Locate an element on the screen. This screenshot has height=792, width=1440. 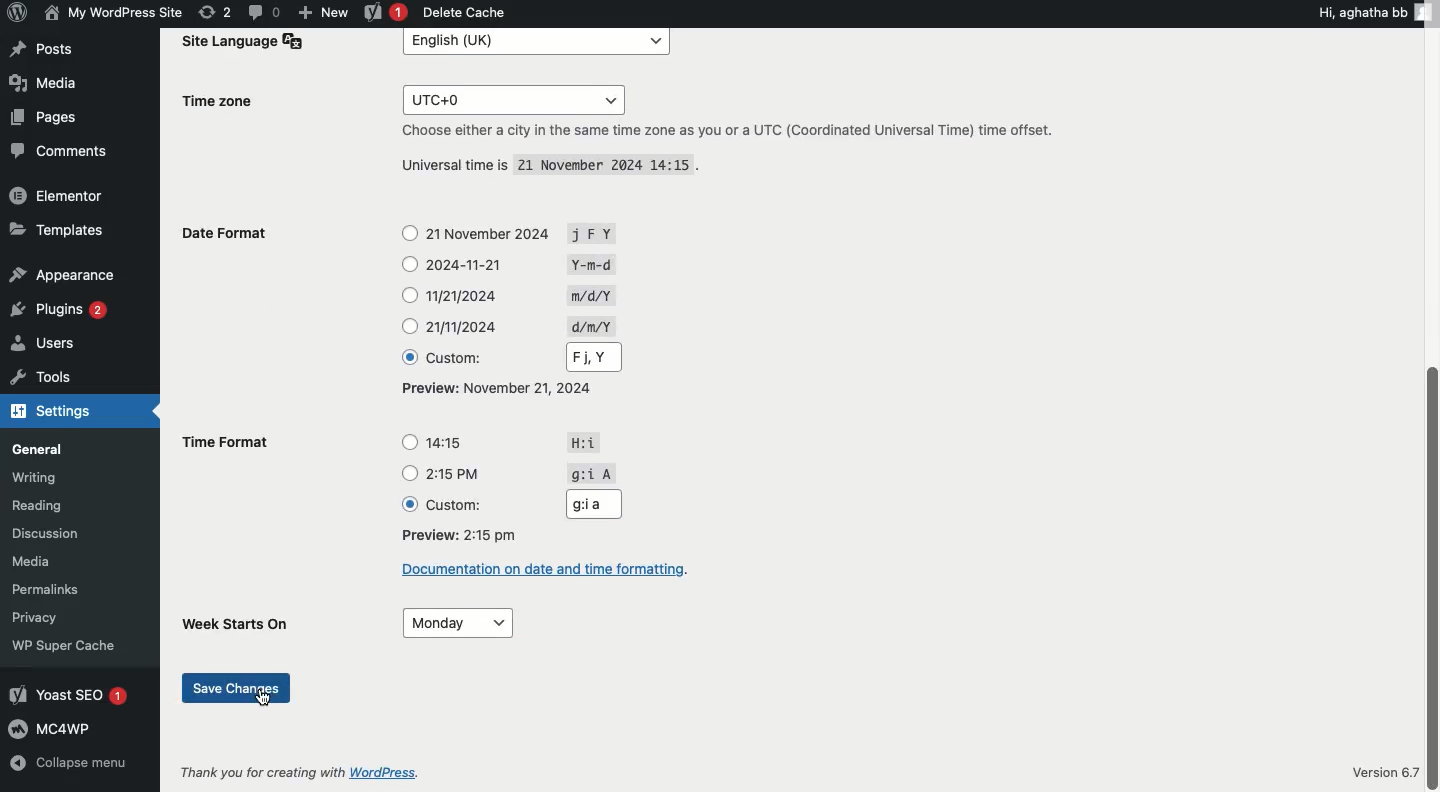
WP Super Cache is located at coordinates (79, 646).